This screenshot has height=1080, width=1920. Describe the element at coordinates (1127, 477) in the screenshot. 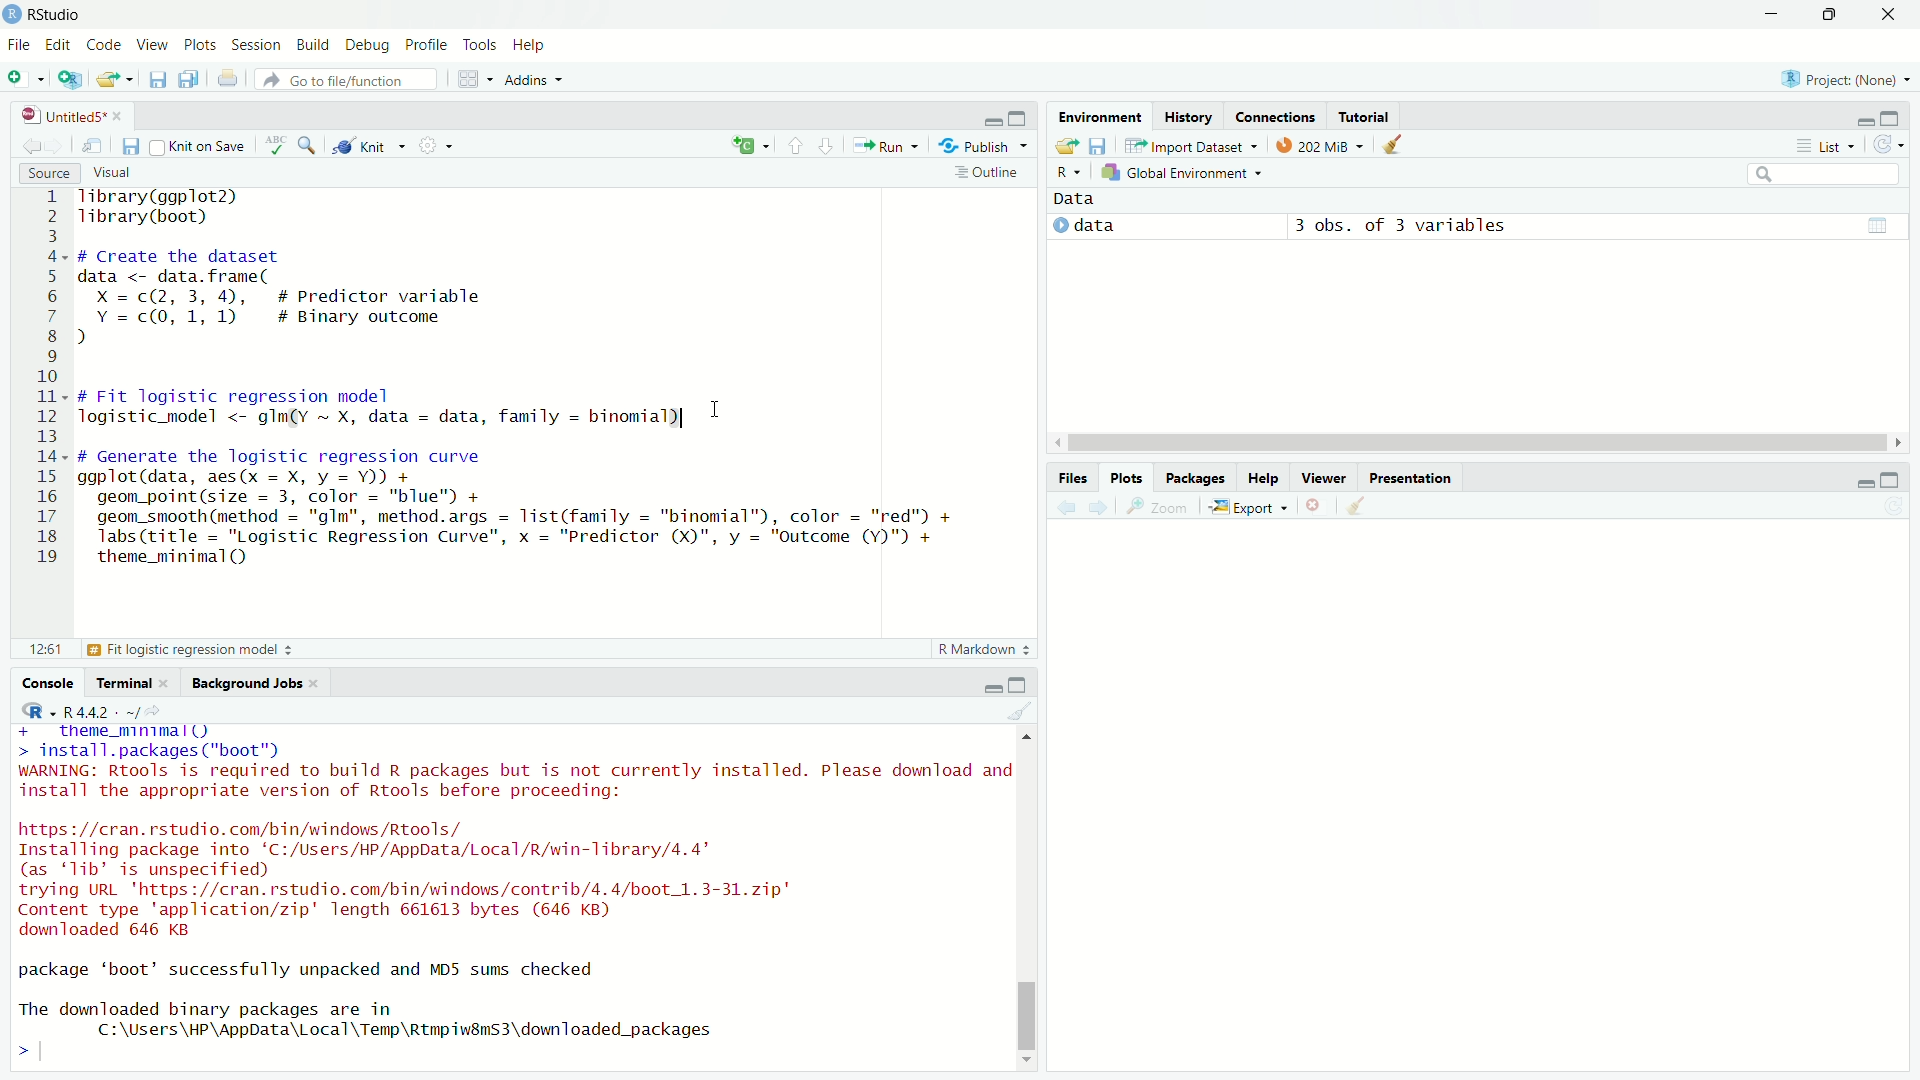

I see `Plots` at that location.